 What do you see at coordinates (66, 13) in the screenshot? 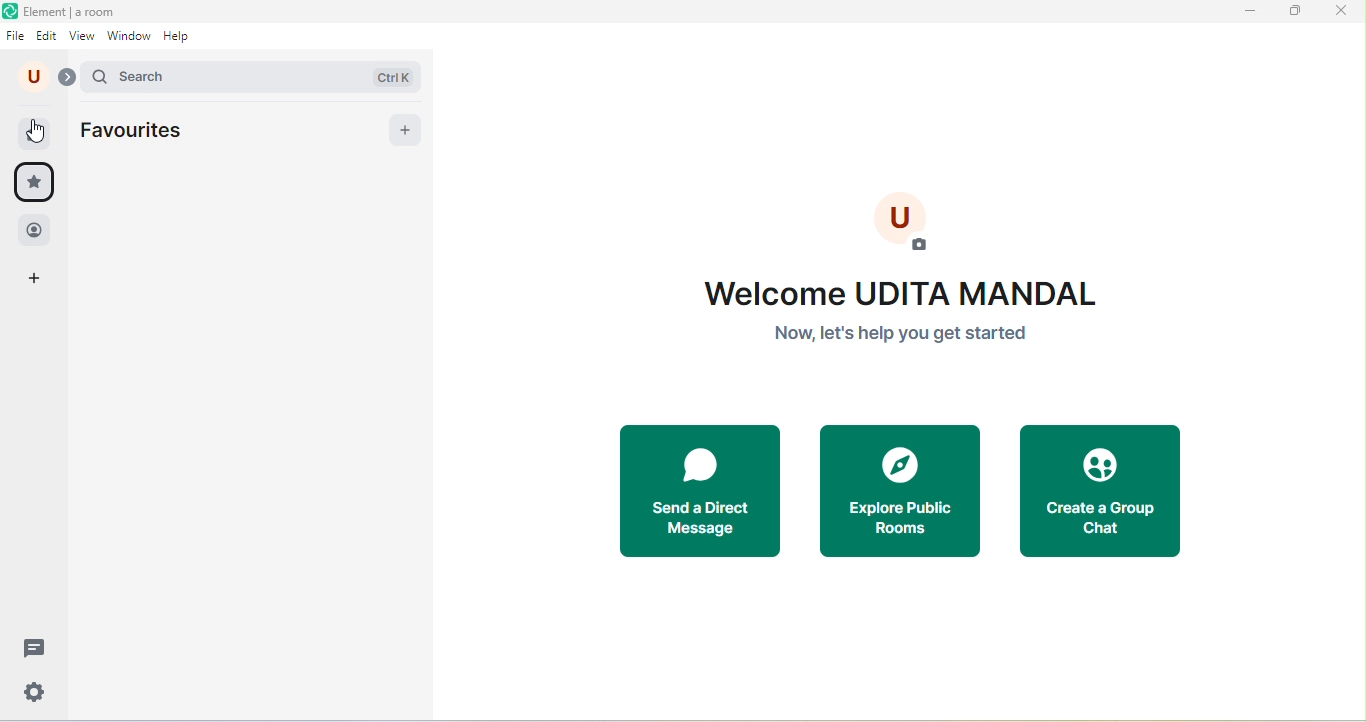
I see `title` at bounding box center [66, 13].